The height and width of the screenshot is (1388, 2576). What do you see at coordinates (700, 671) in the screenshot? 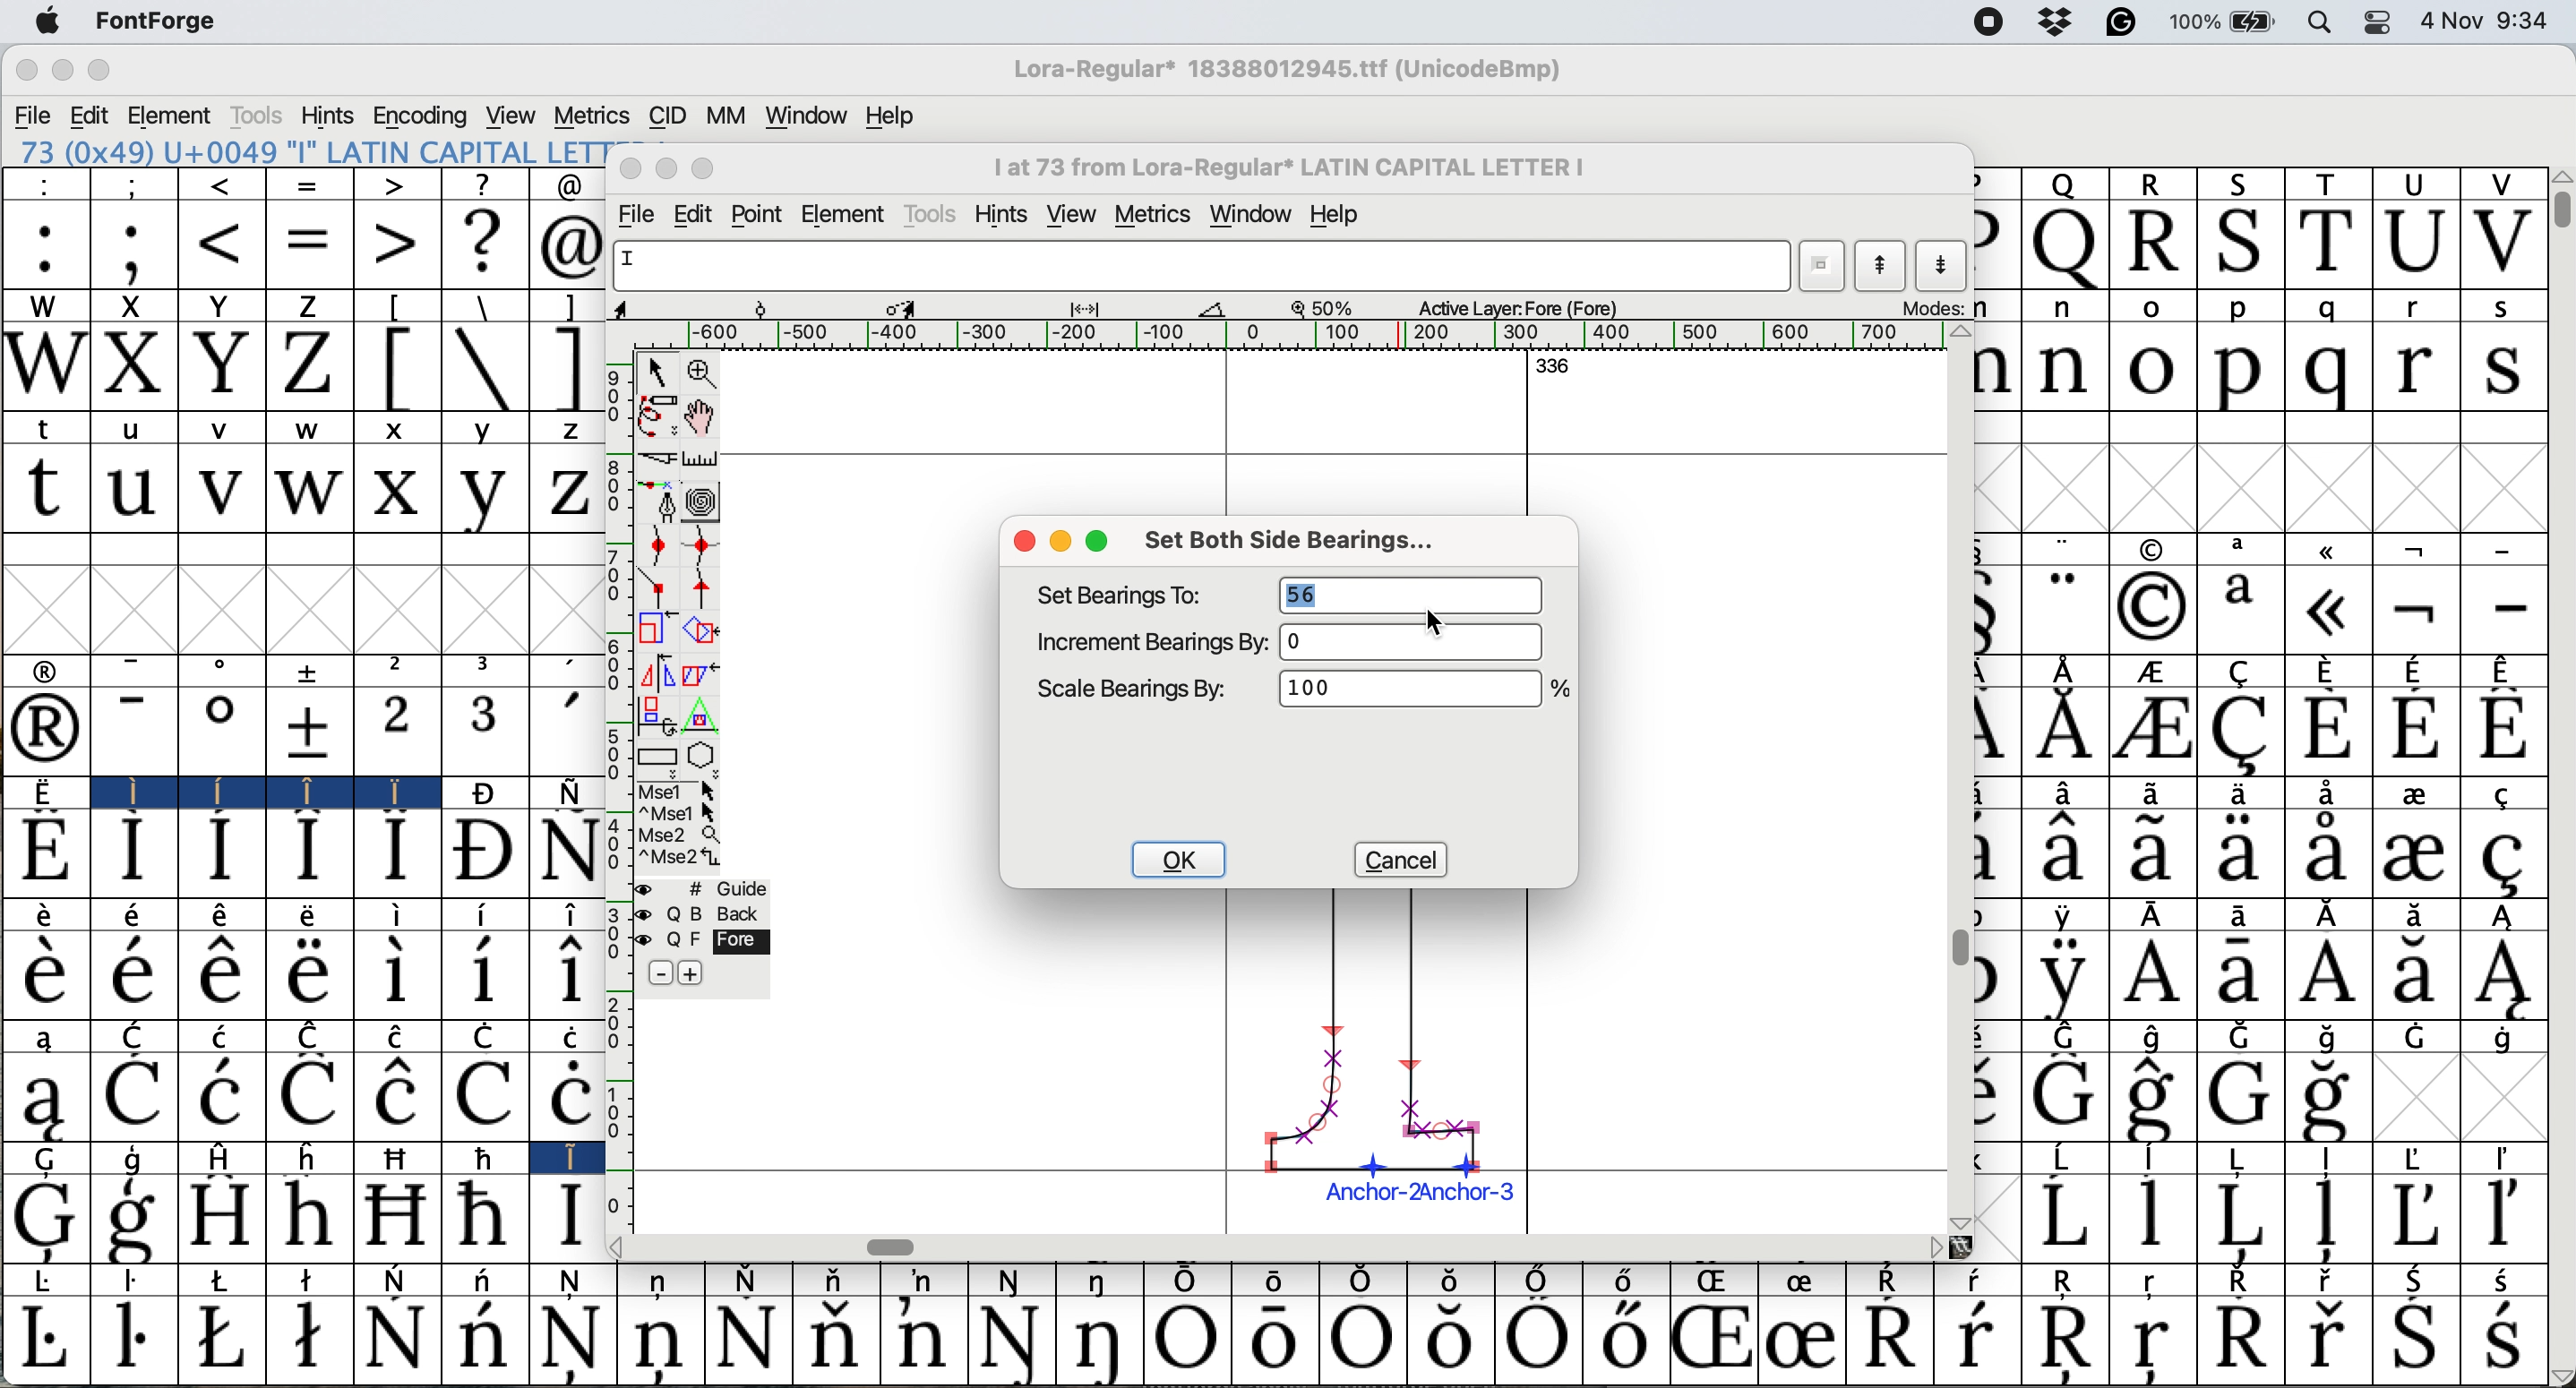
I see `skew the selection` at bounding box center [700, 671].